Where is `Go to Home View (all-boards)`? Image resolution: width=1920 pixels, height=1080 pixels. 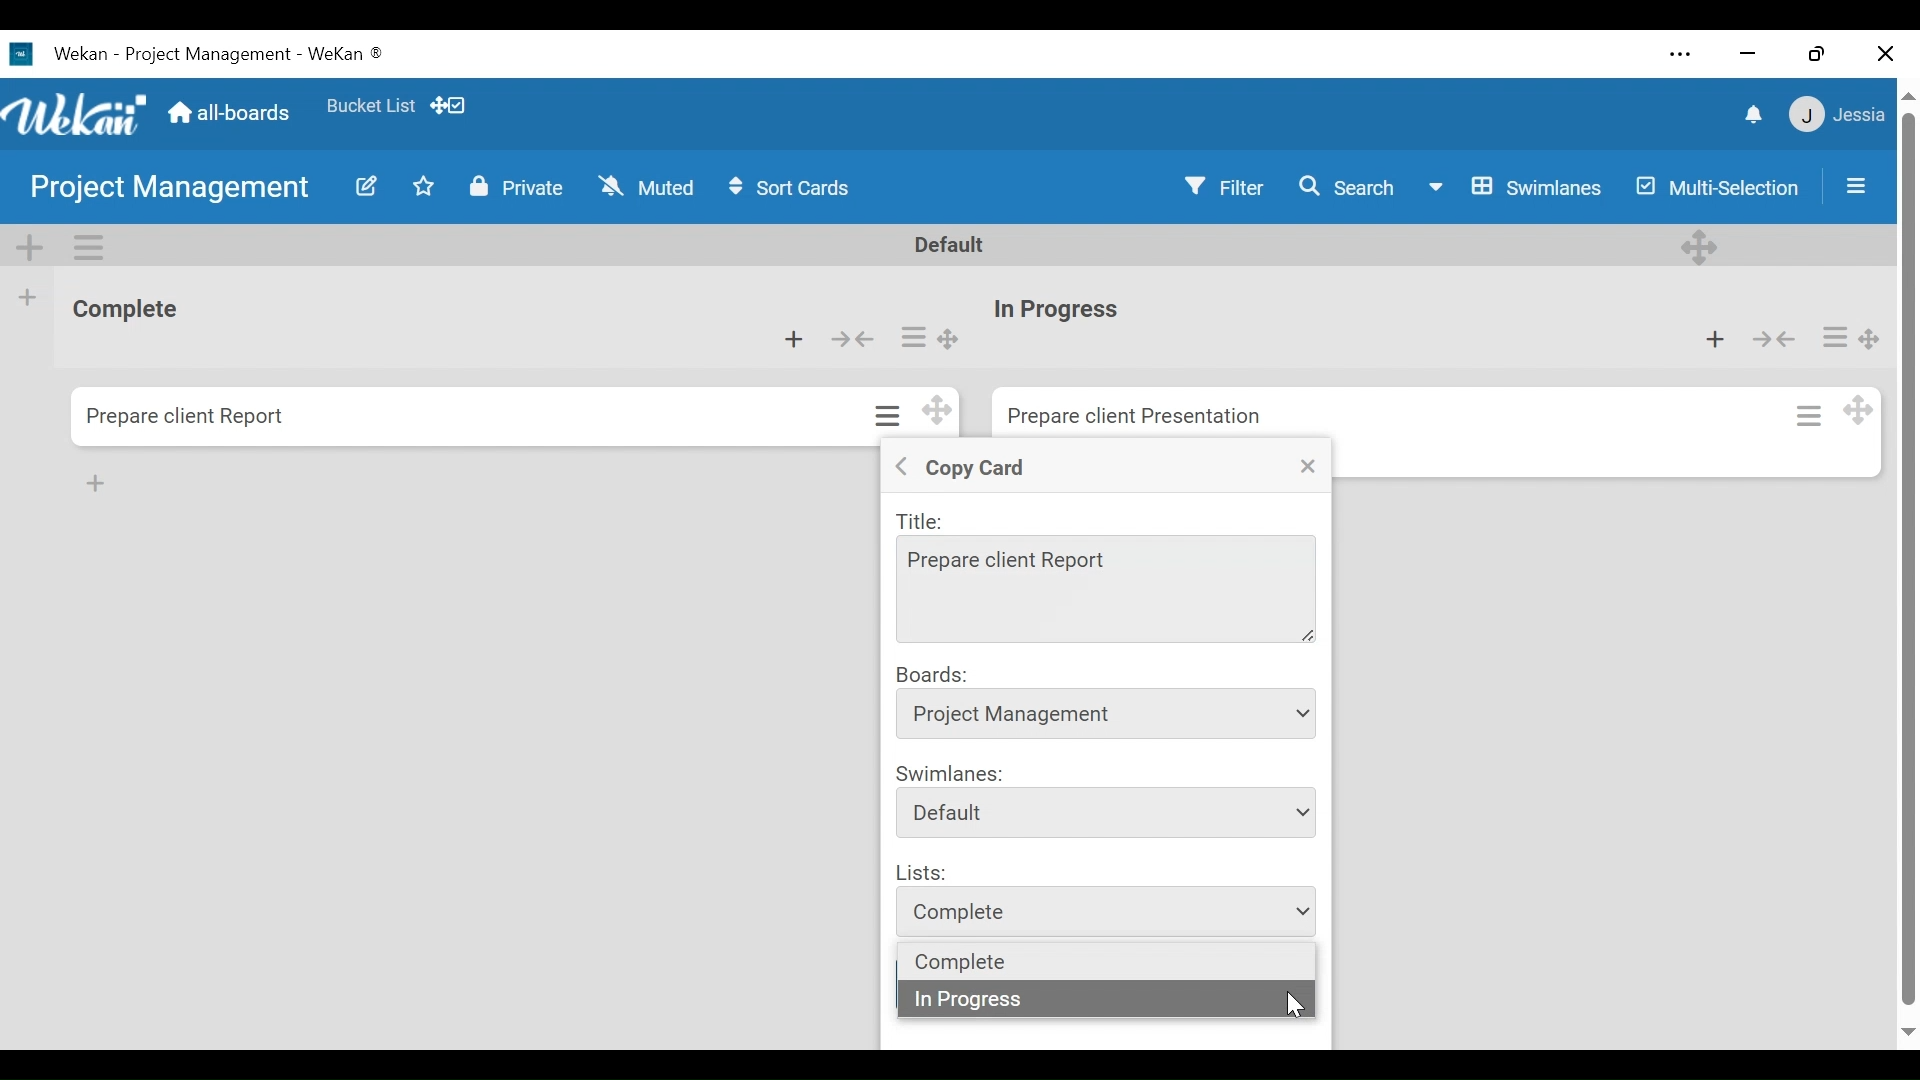 Go to Home View (all-boards) is located at coordinates (226, 113).